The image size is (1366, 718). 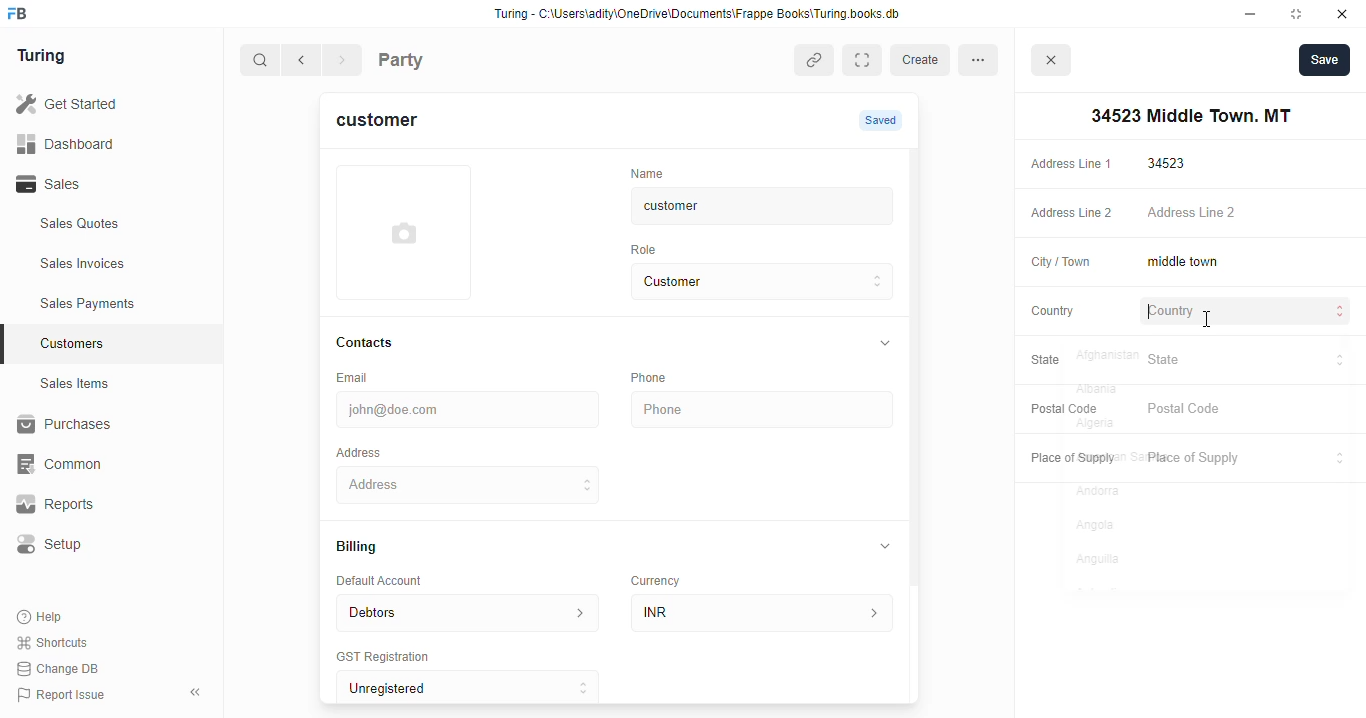 What do you see at coordinates (766, 612) in the screenshot?
I see `INR` at bounding box center [766, 612].